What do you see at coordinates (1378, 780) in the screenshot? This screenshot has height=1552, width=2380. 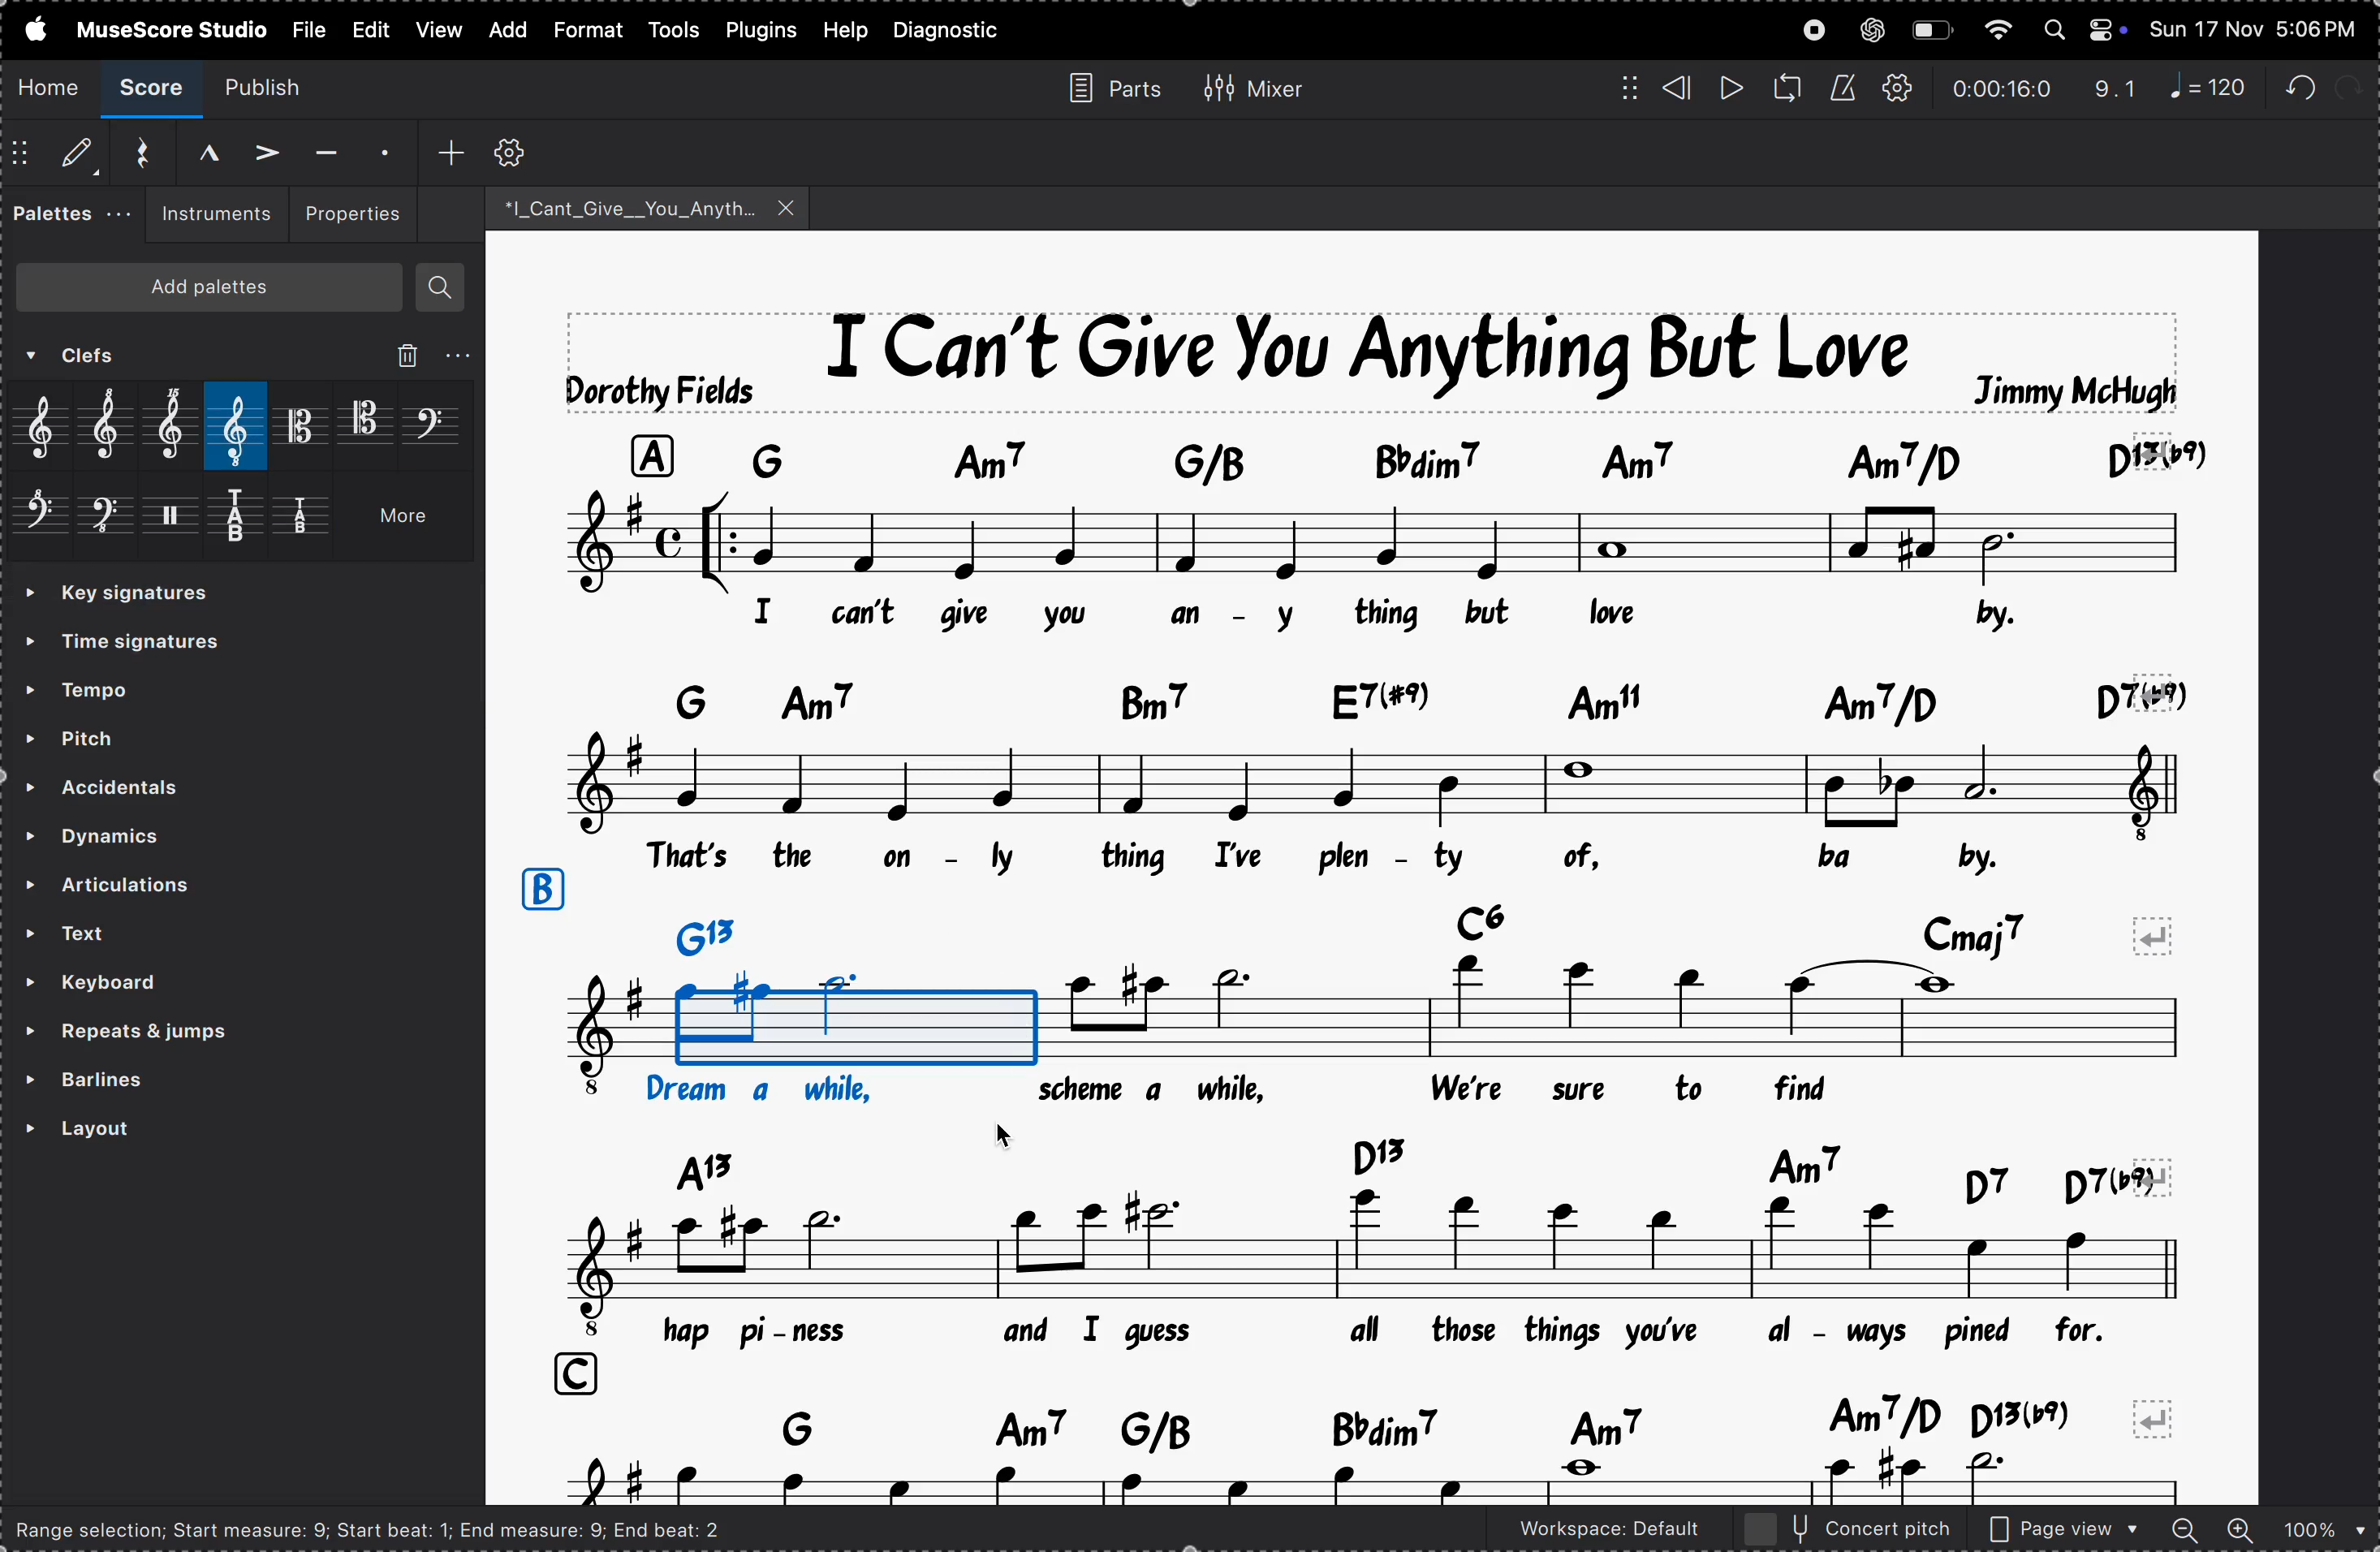 I see `notes` at bounding box center [1378, 780].